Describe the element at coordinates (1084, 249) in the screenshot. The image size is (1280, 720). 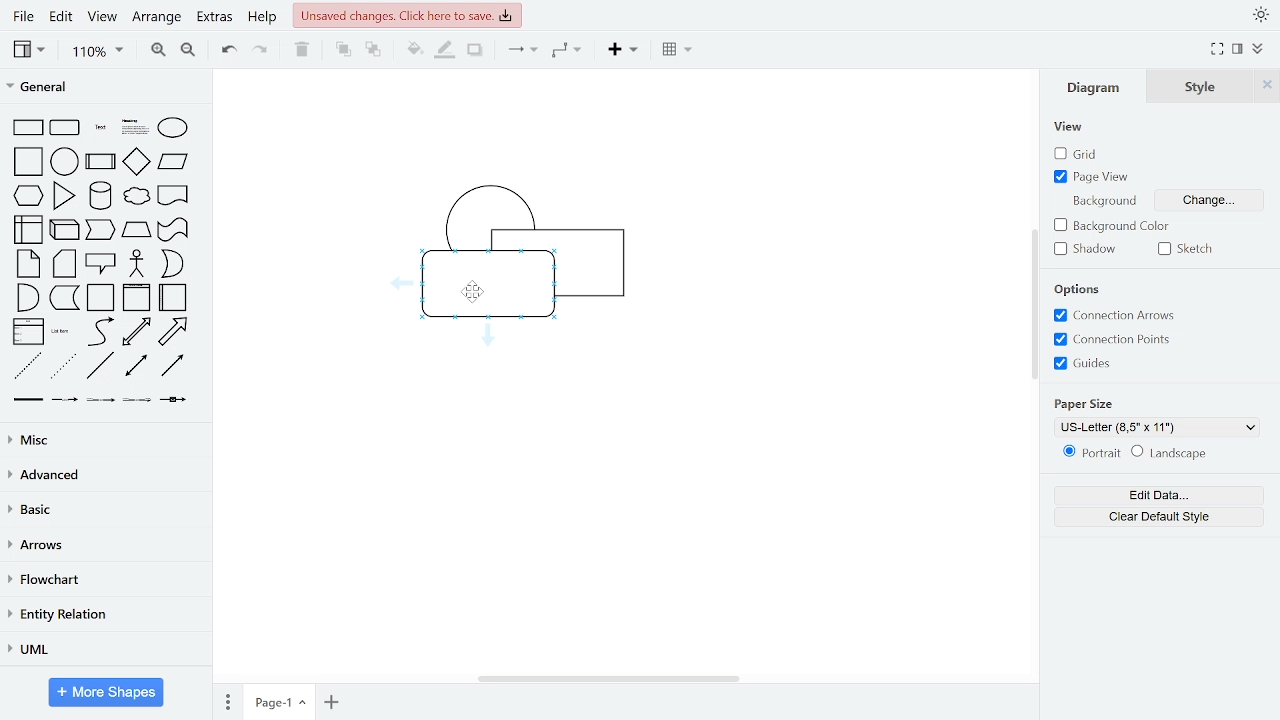
I see `shadow` at that location.